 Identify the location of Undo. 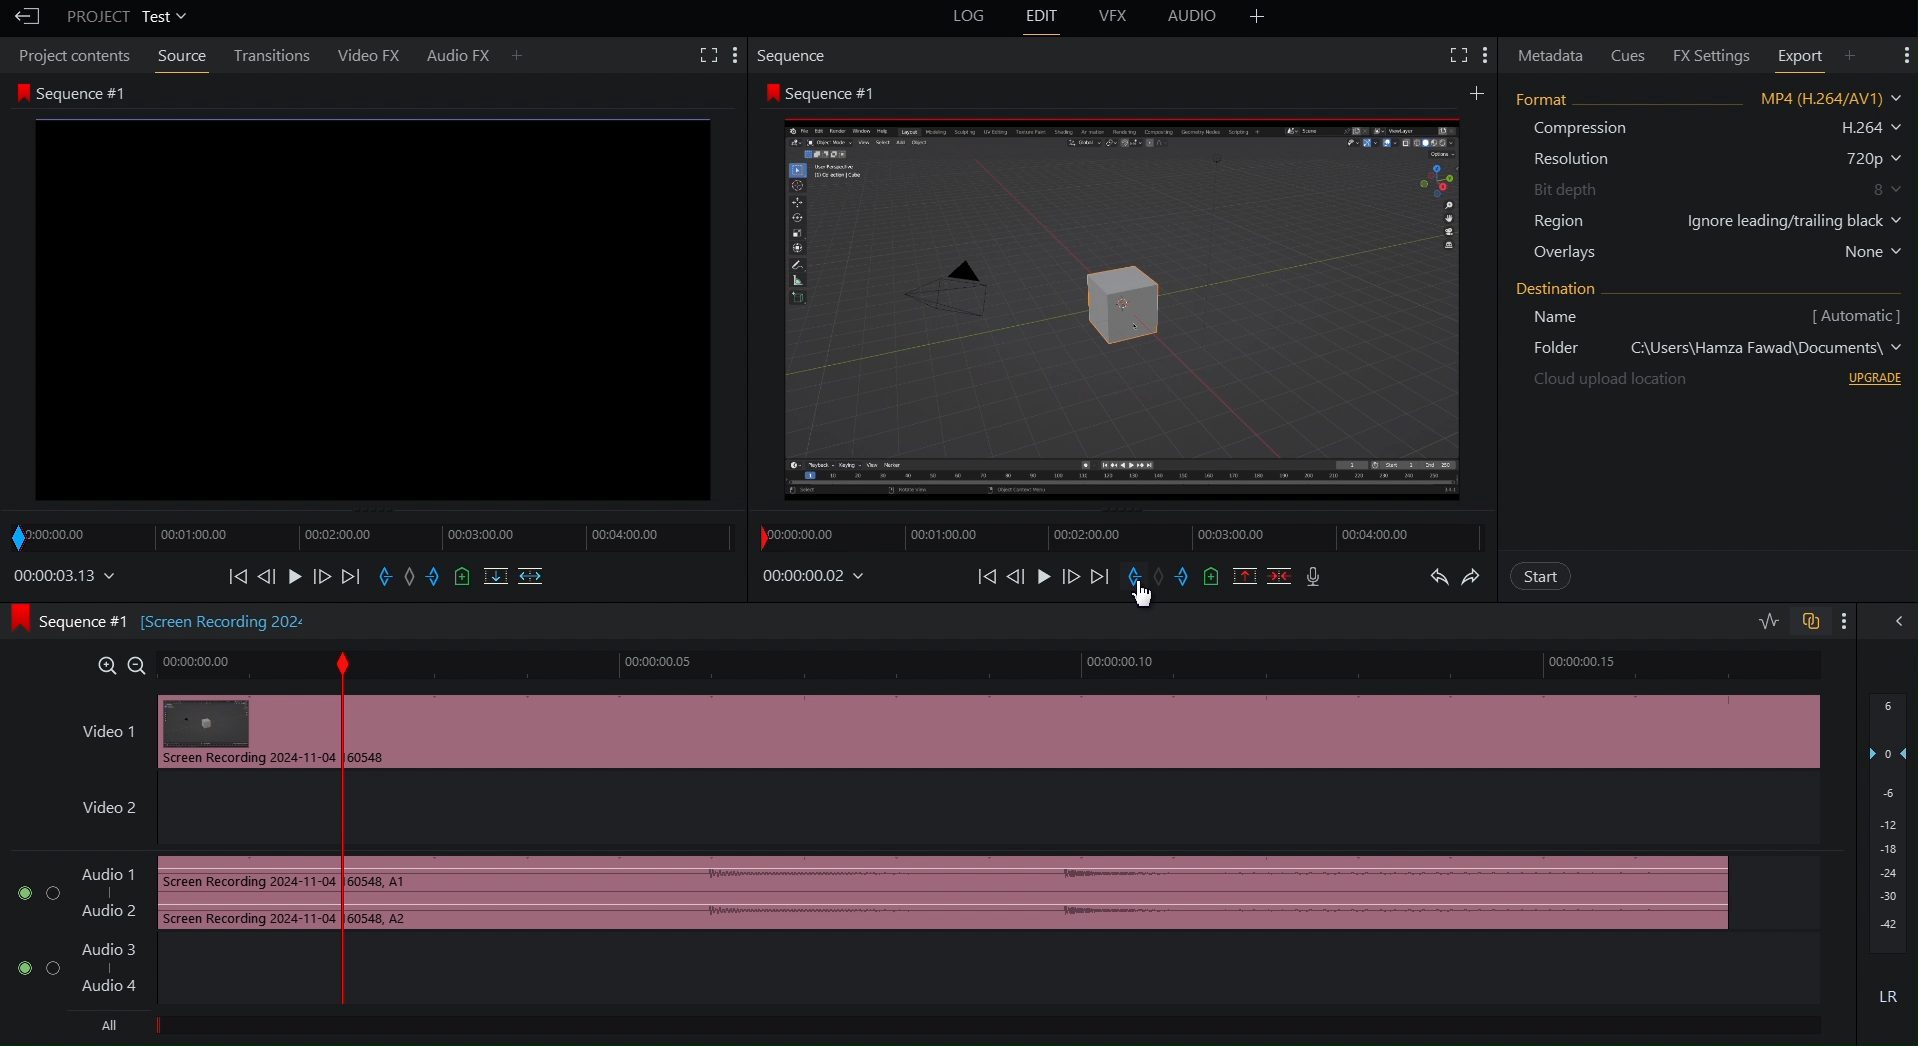
(1439, 576).